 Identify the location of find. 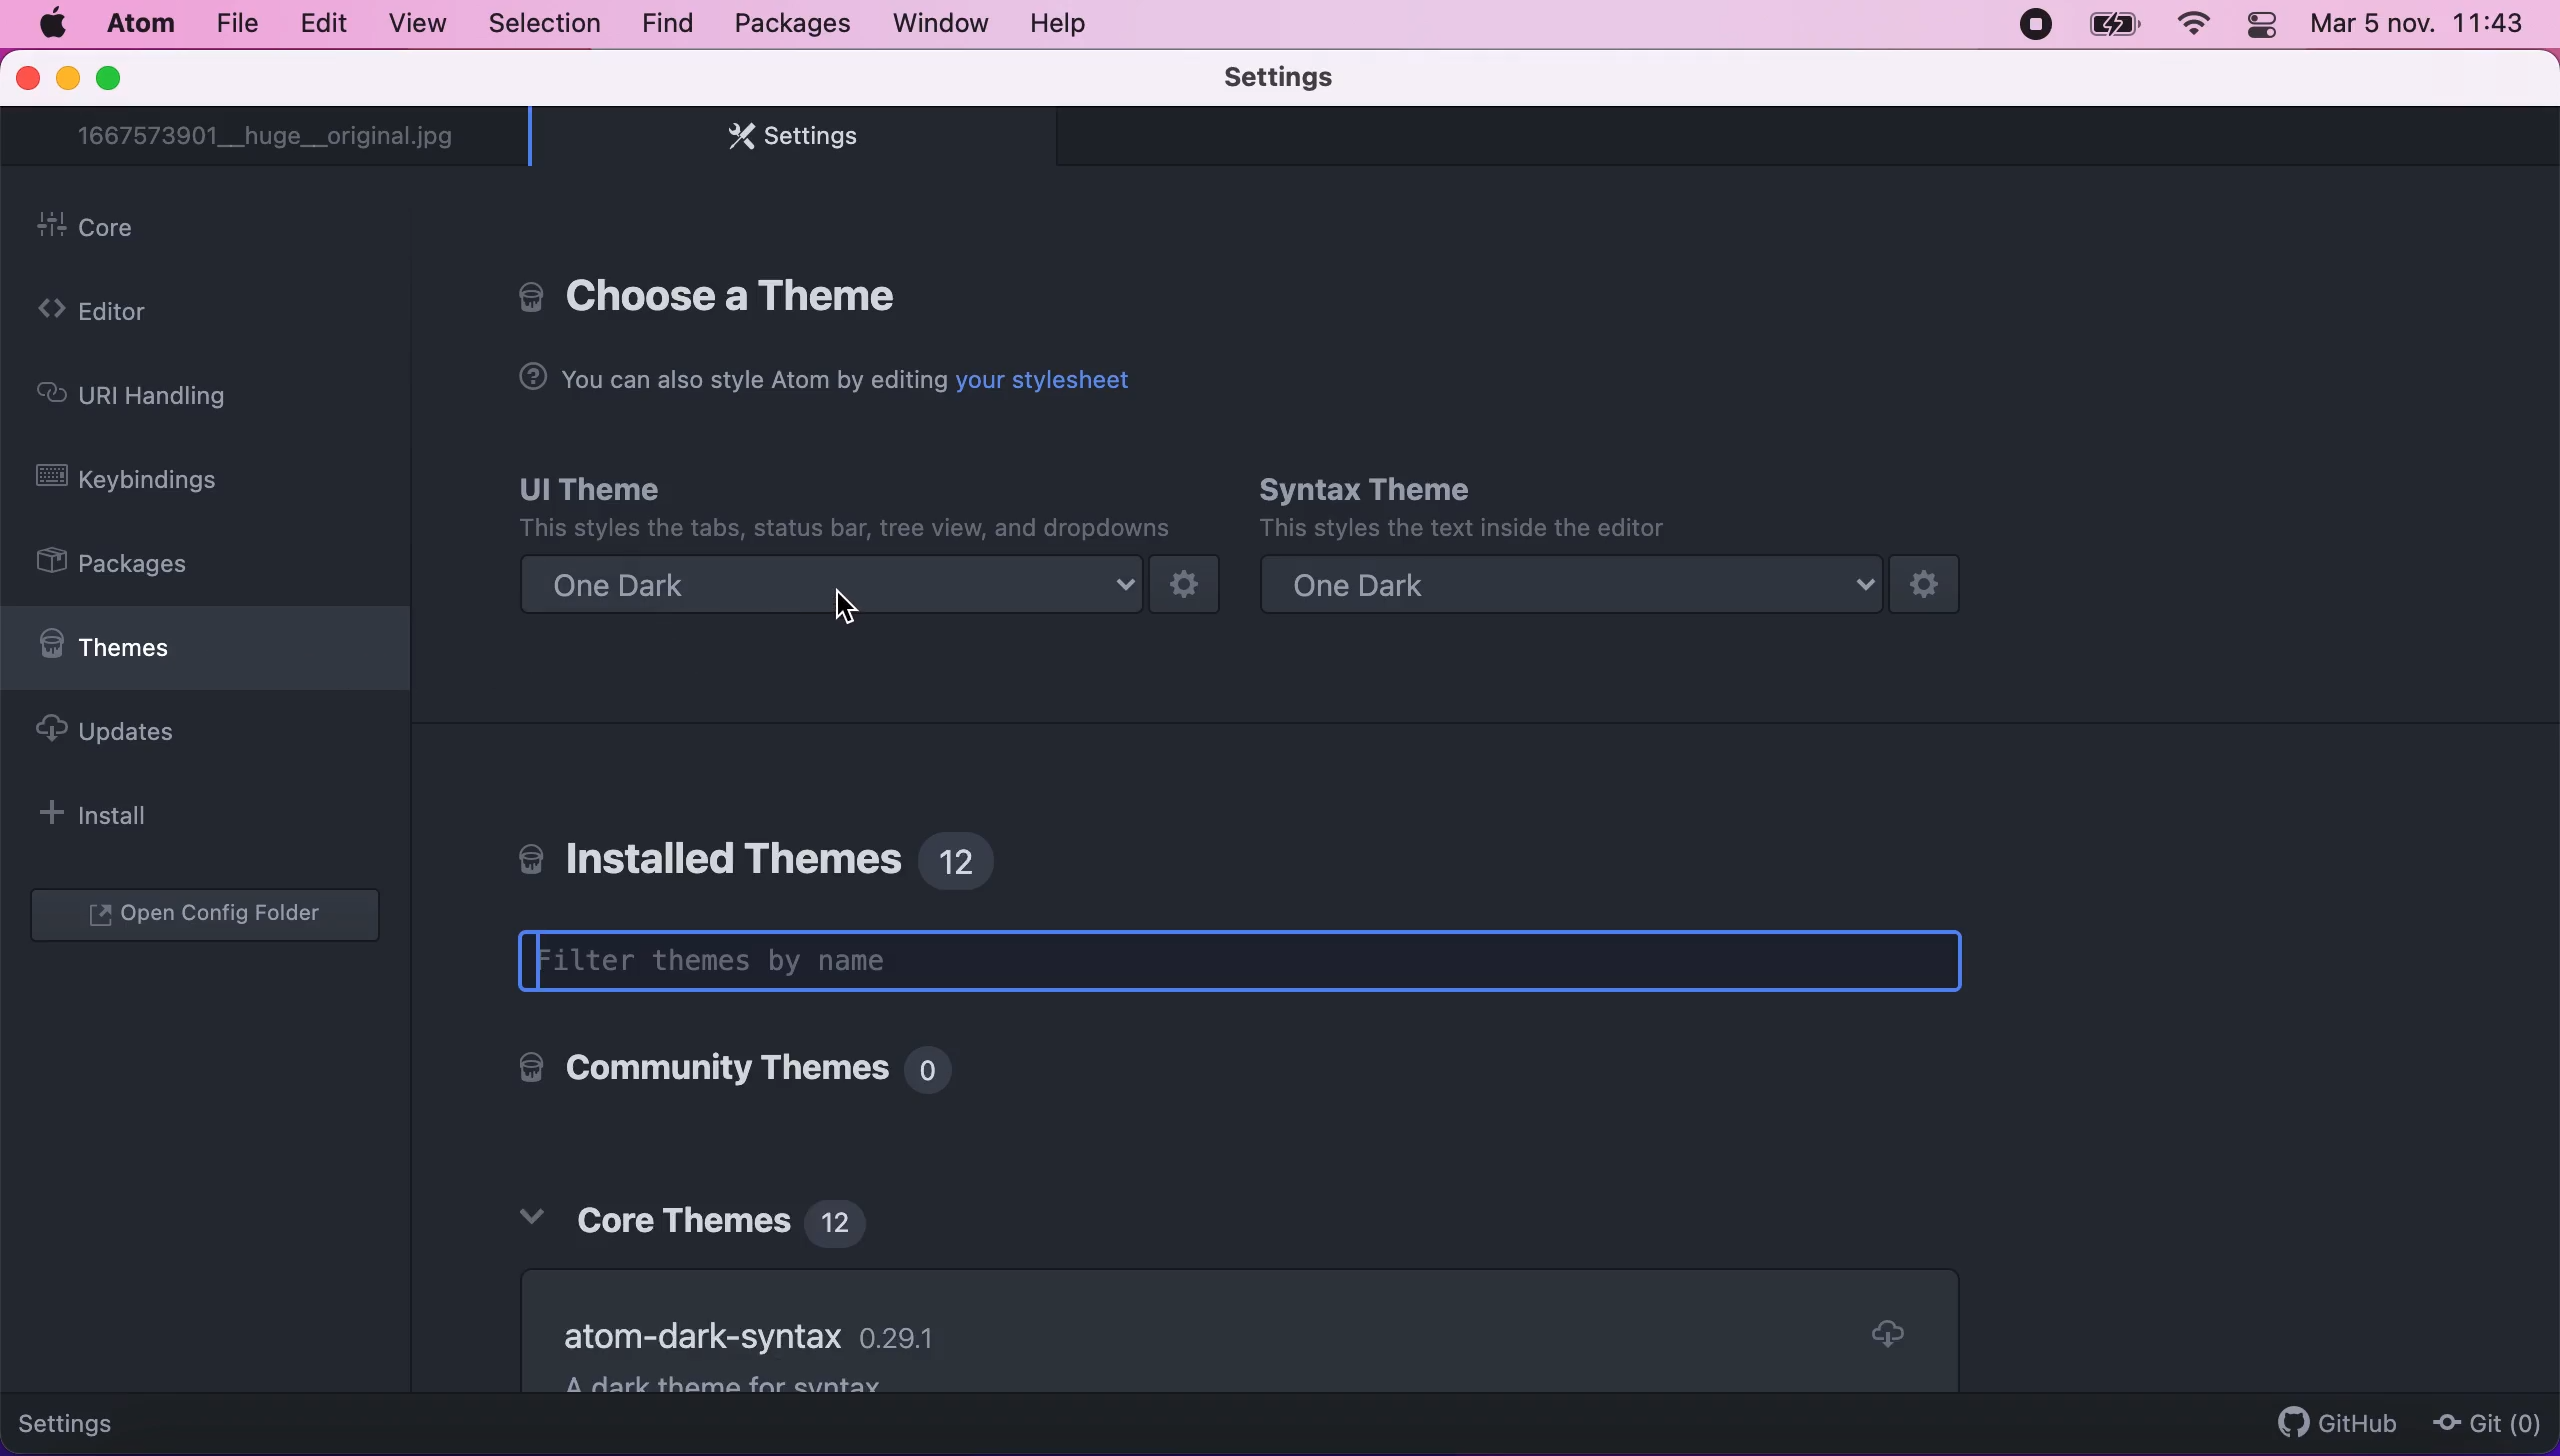
(662, 23).